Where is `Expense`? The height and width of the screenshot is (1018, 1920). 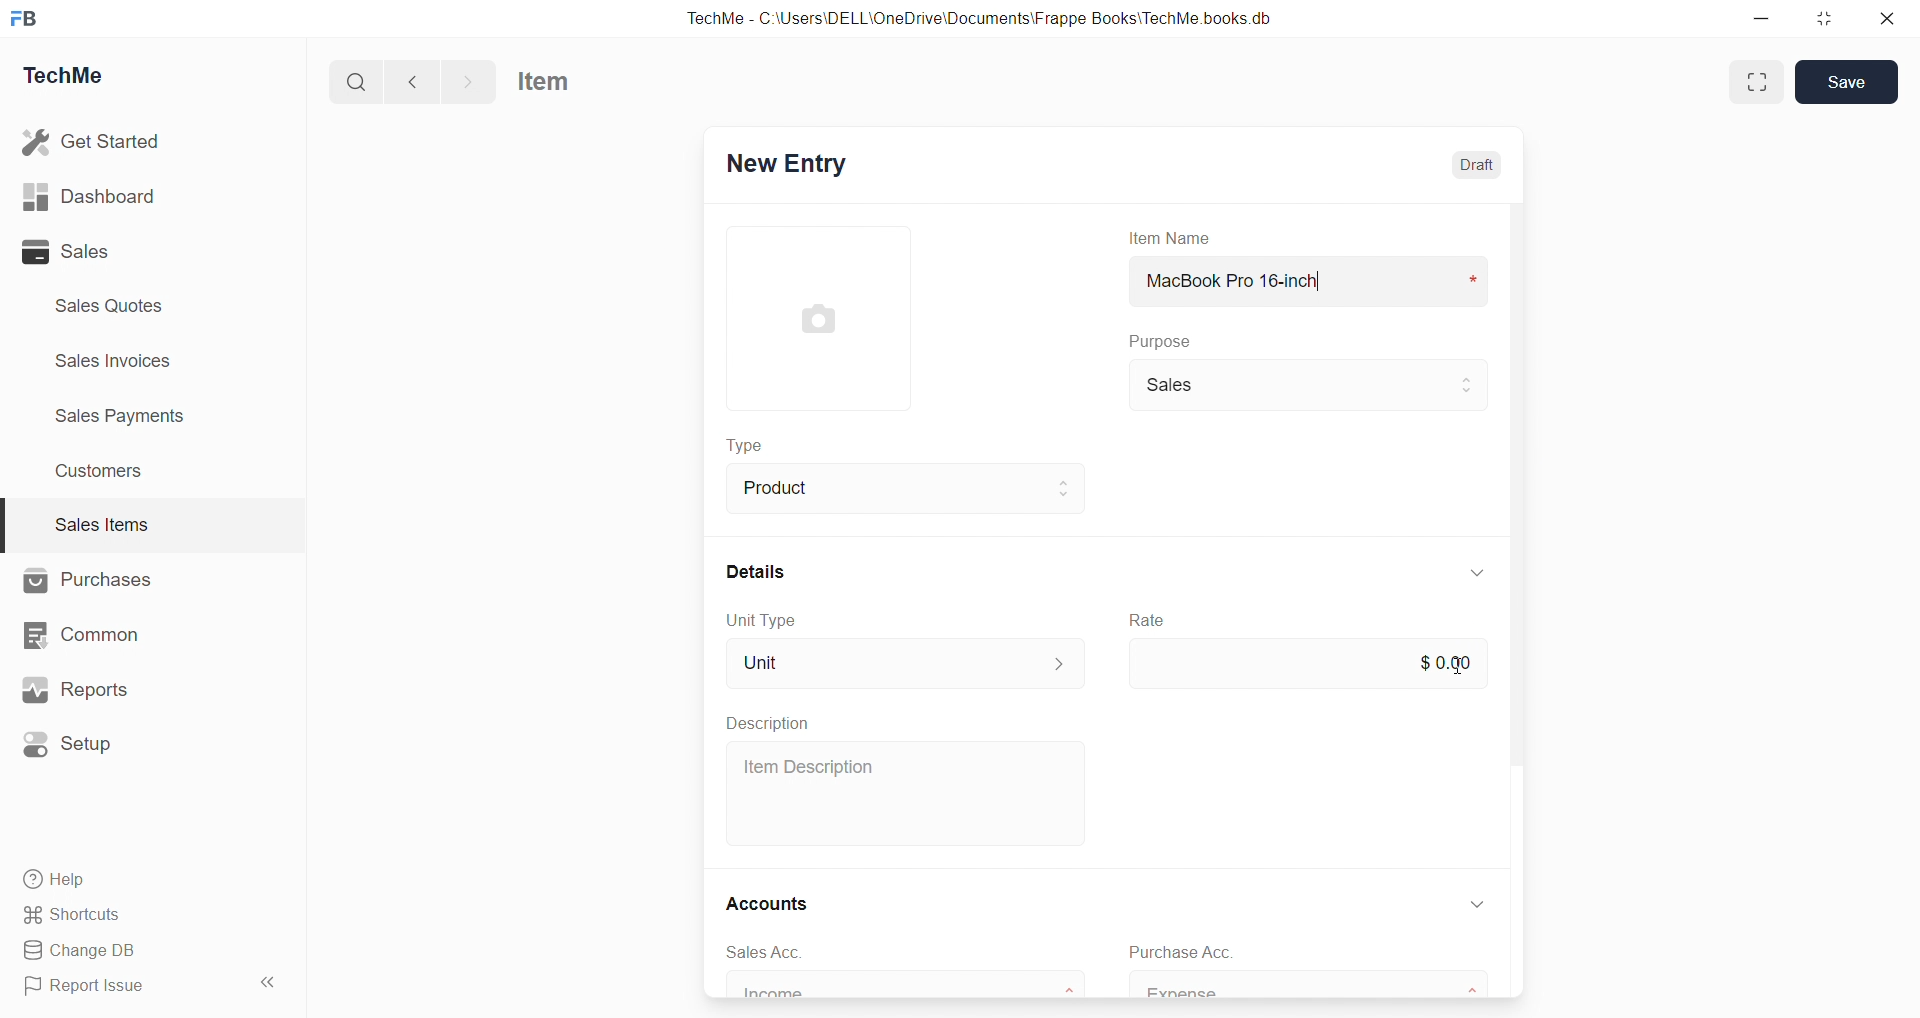
Expense is located at coordinates (1312, 985).